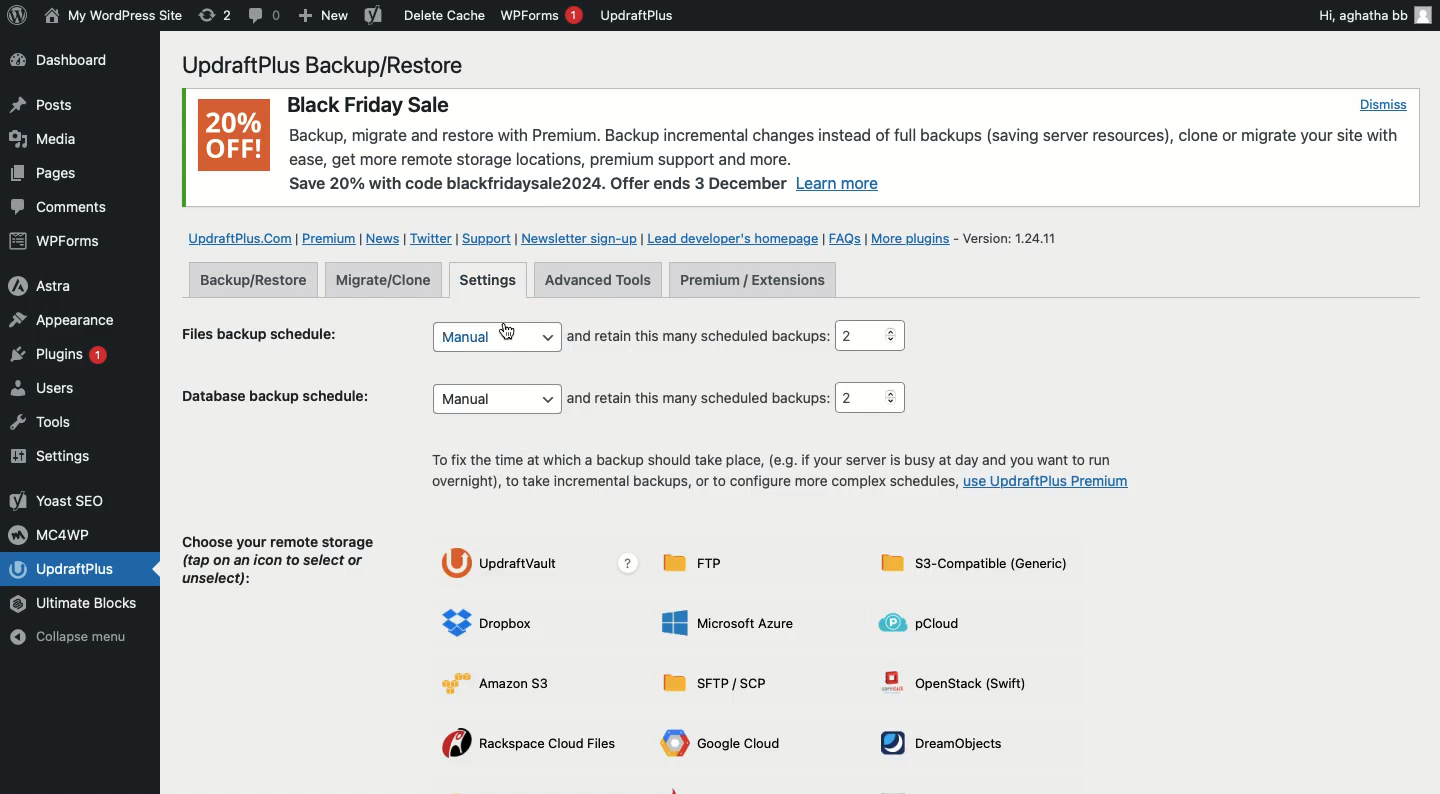 The image size is (1440, 794). Describe the element at coordinates (445, 15) in the screenshot. I see `Delete cache` at that location.